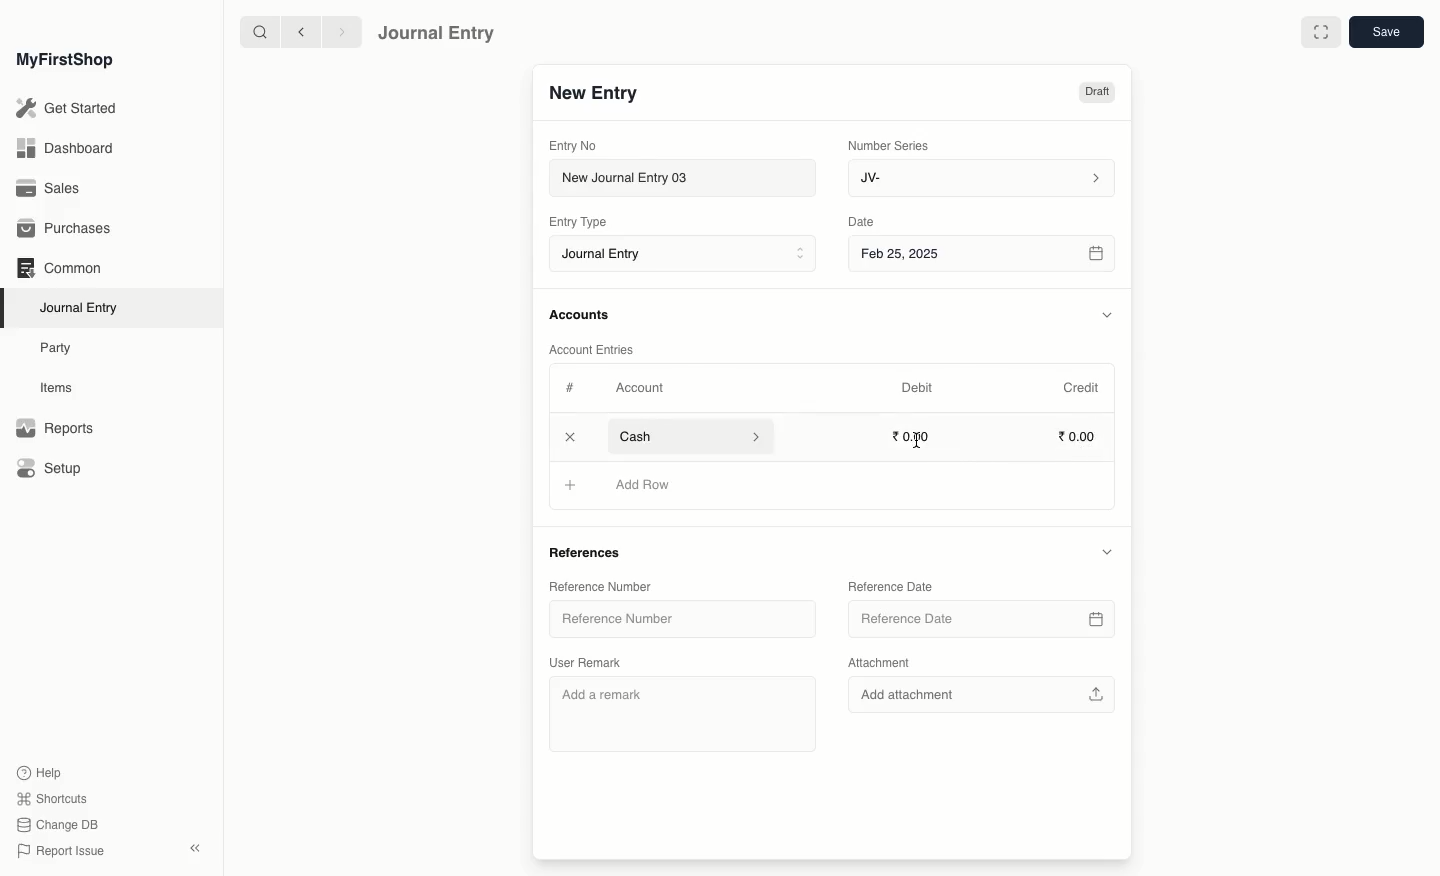 The width and height of the screenshot is (1440, 876). I want to click on Entry No, so click(574, 145).